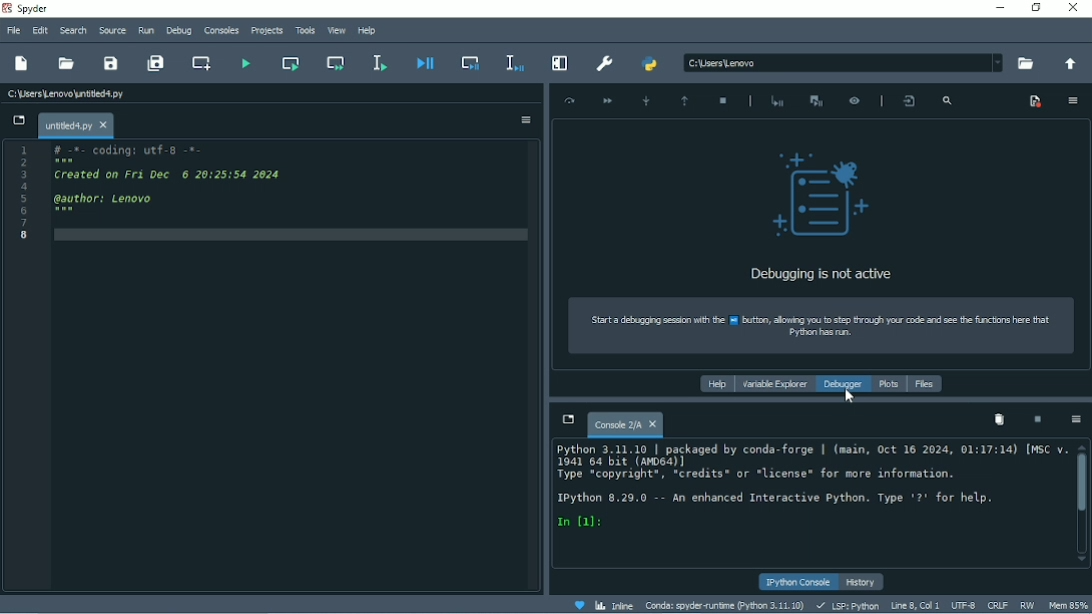  I want to click on Execute until function or method returns, so click(685, 100).